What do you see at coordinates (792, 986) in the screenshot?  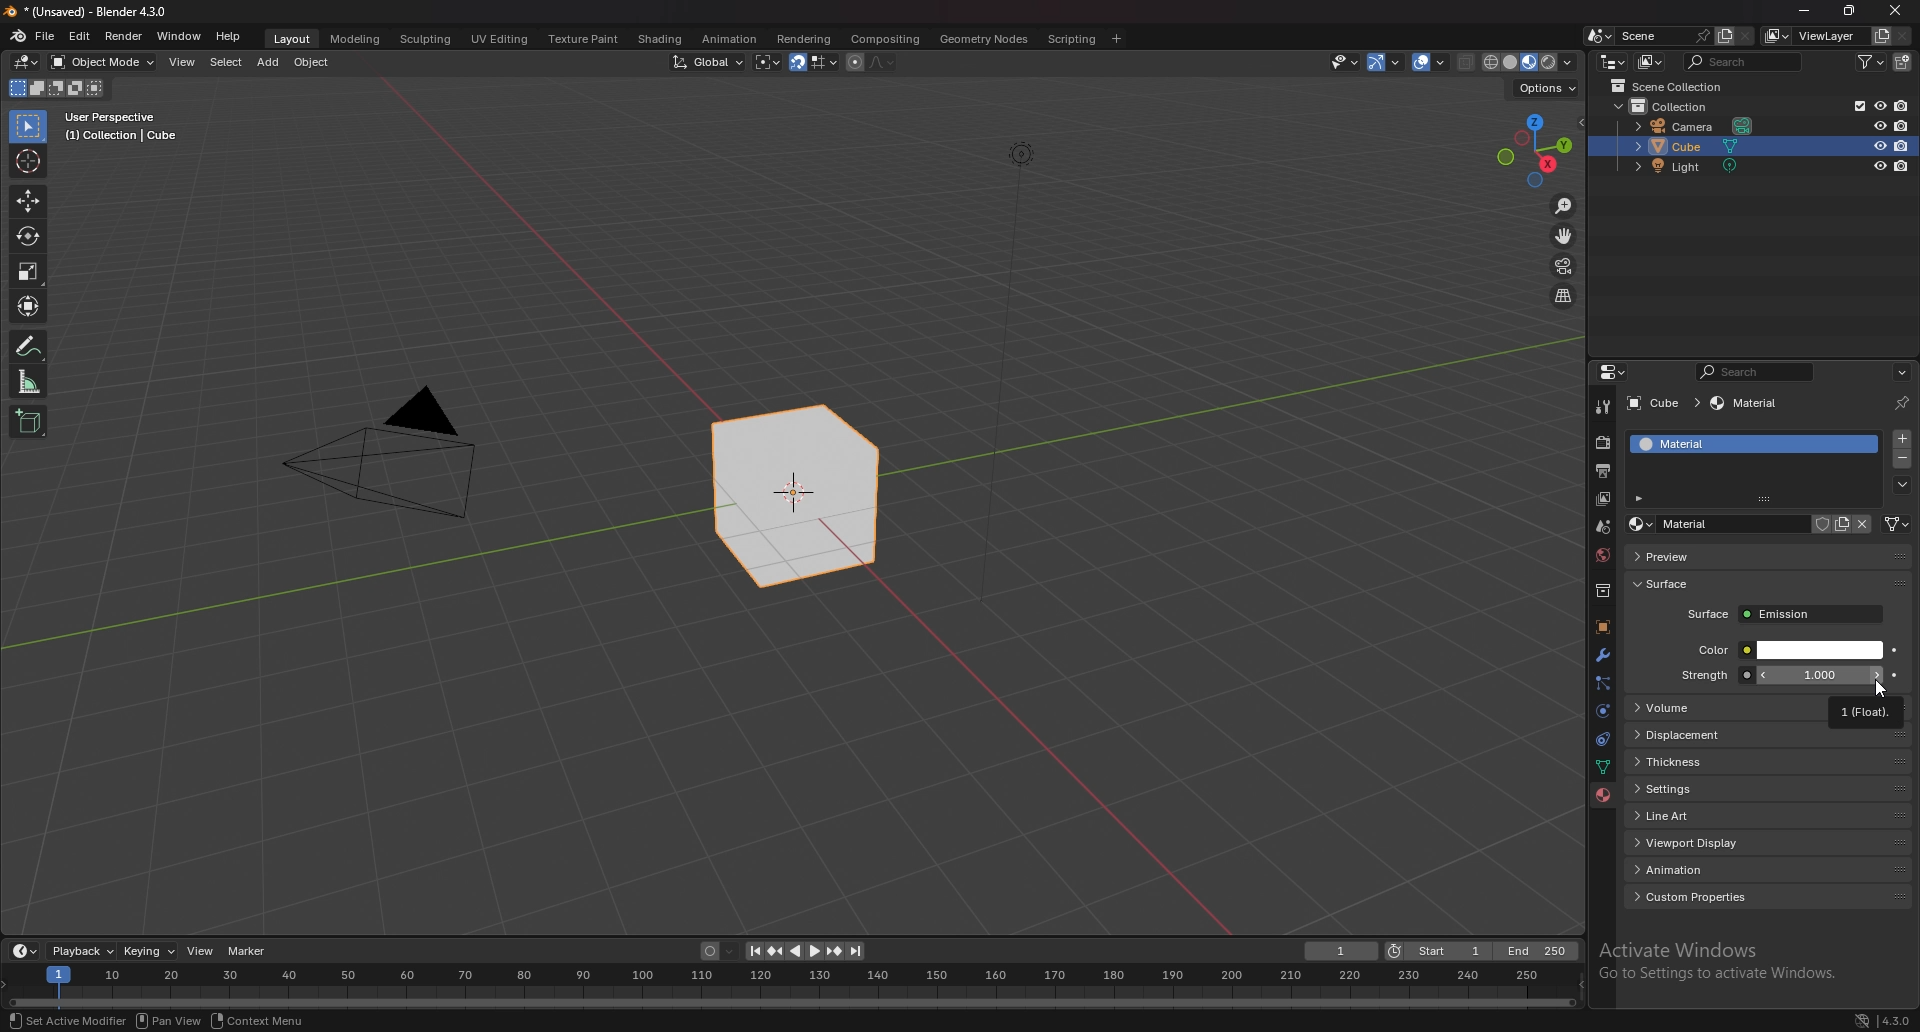 I see `seek` at bounding box center [792, 986].